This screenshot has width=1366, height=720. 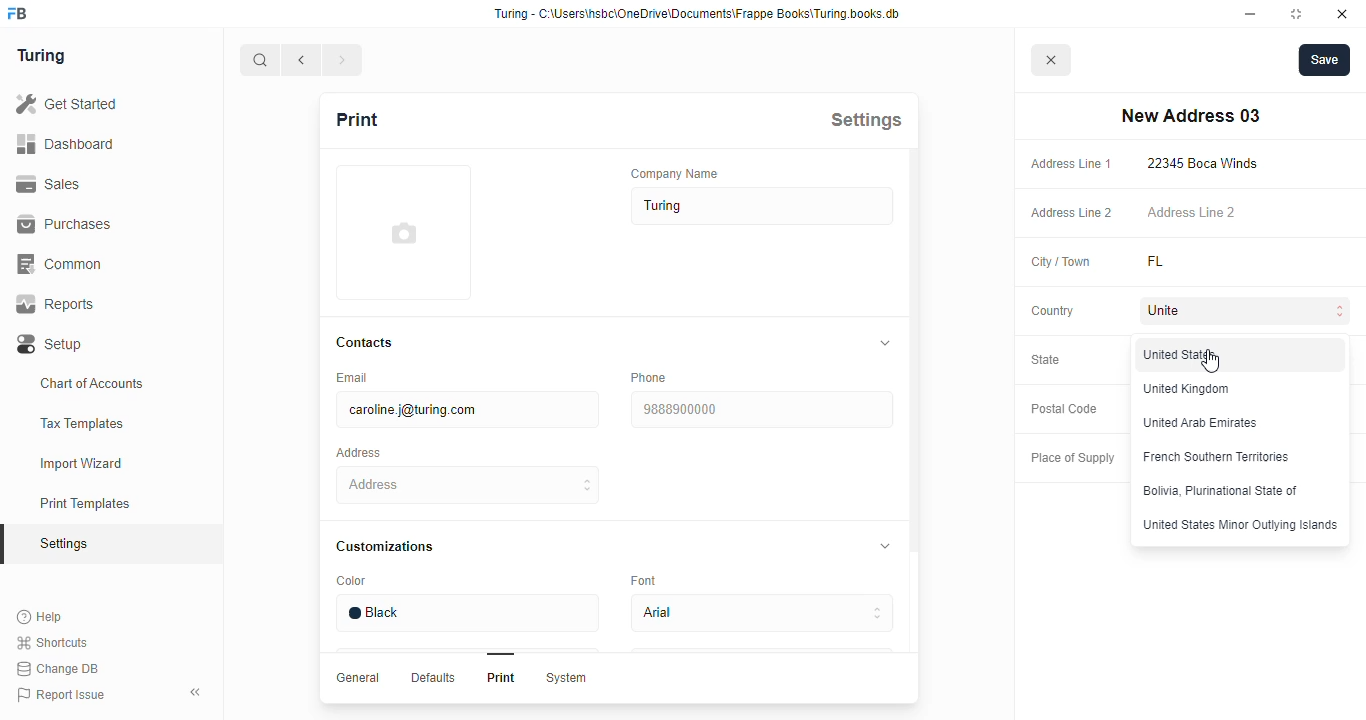 I want to click on address line 1, so click(x=1071, y=164).